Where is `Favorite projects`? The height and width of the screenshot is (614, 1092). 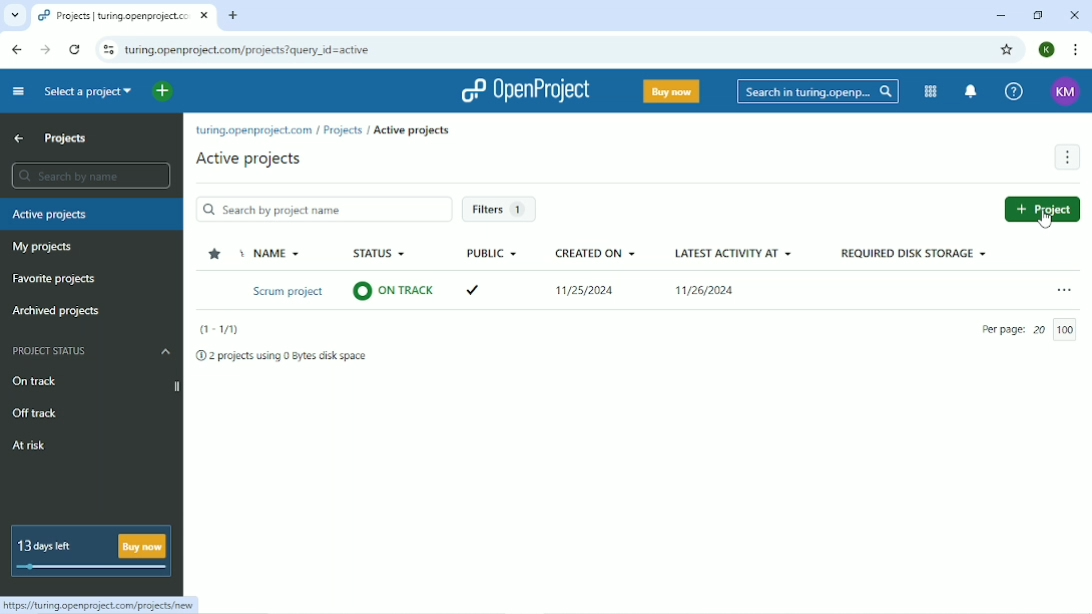 Favorite projects is located at coordinates (54, 279).